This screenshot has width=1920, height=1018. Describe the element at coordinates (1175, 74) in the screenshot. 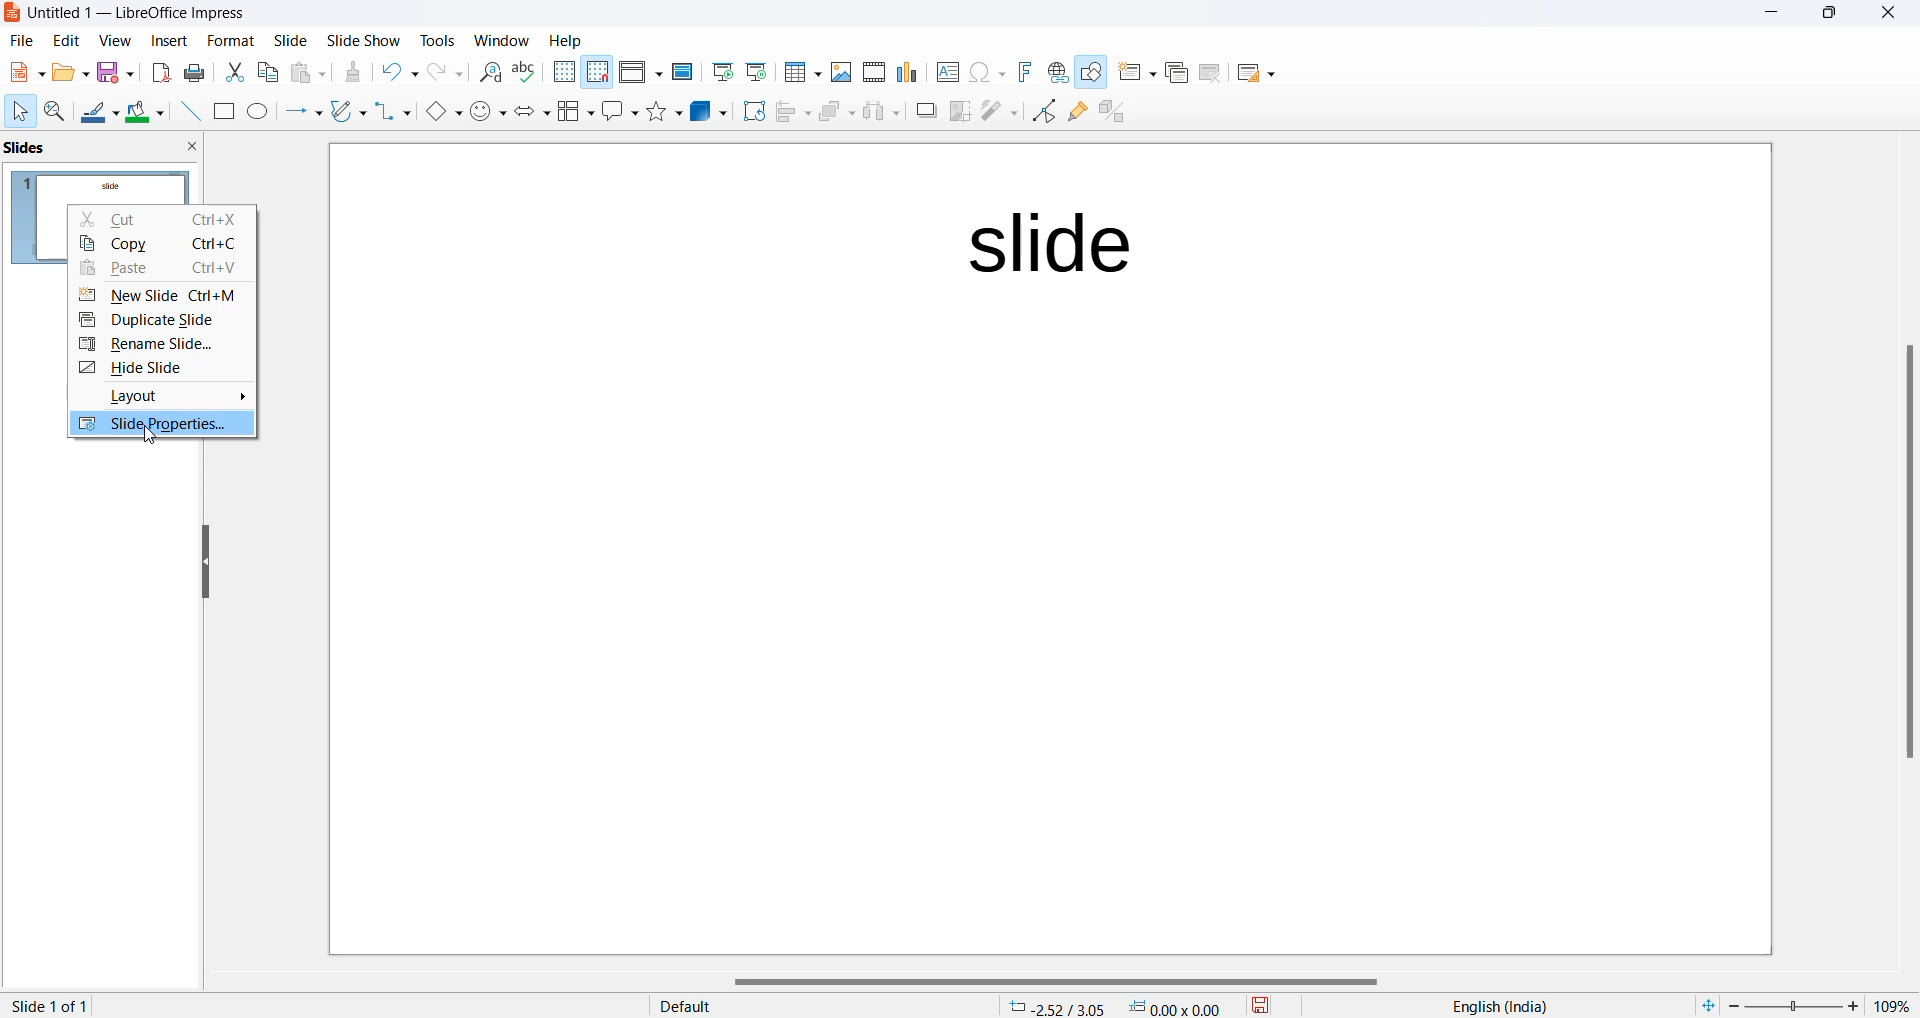

I see `duplicate slide` at that location.